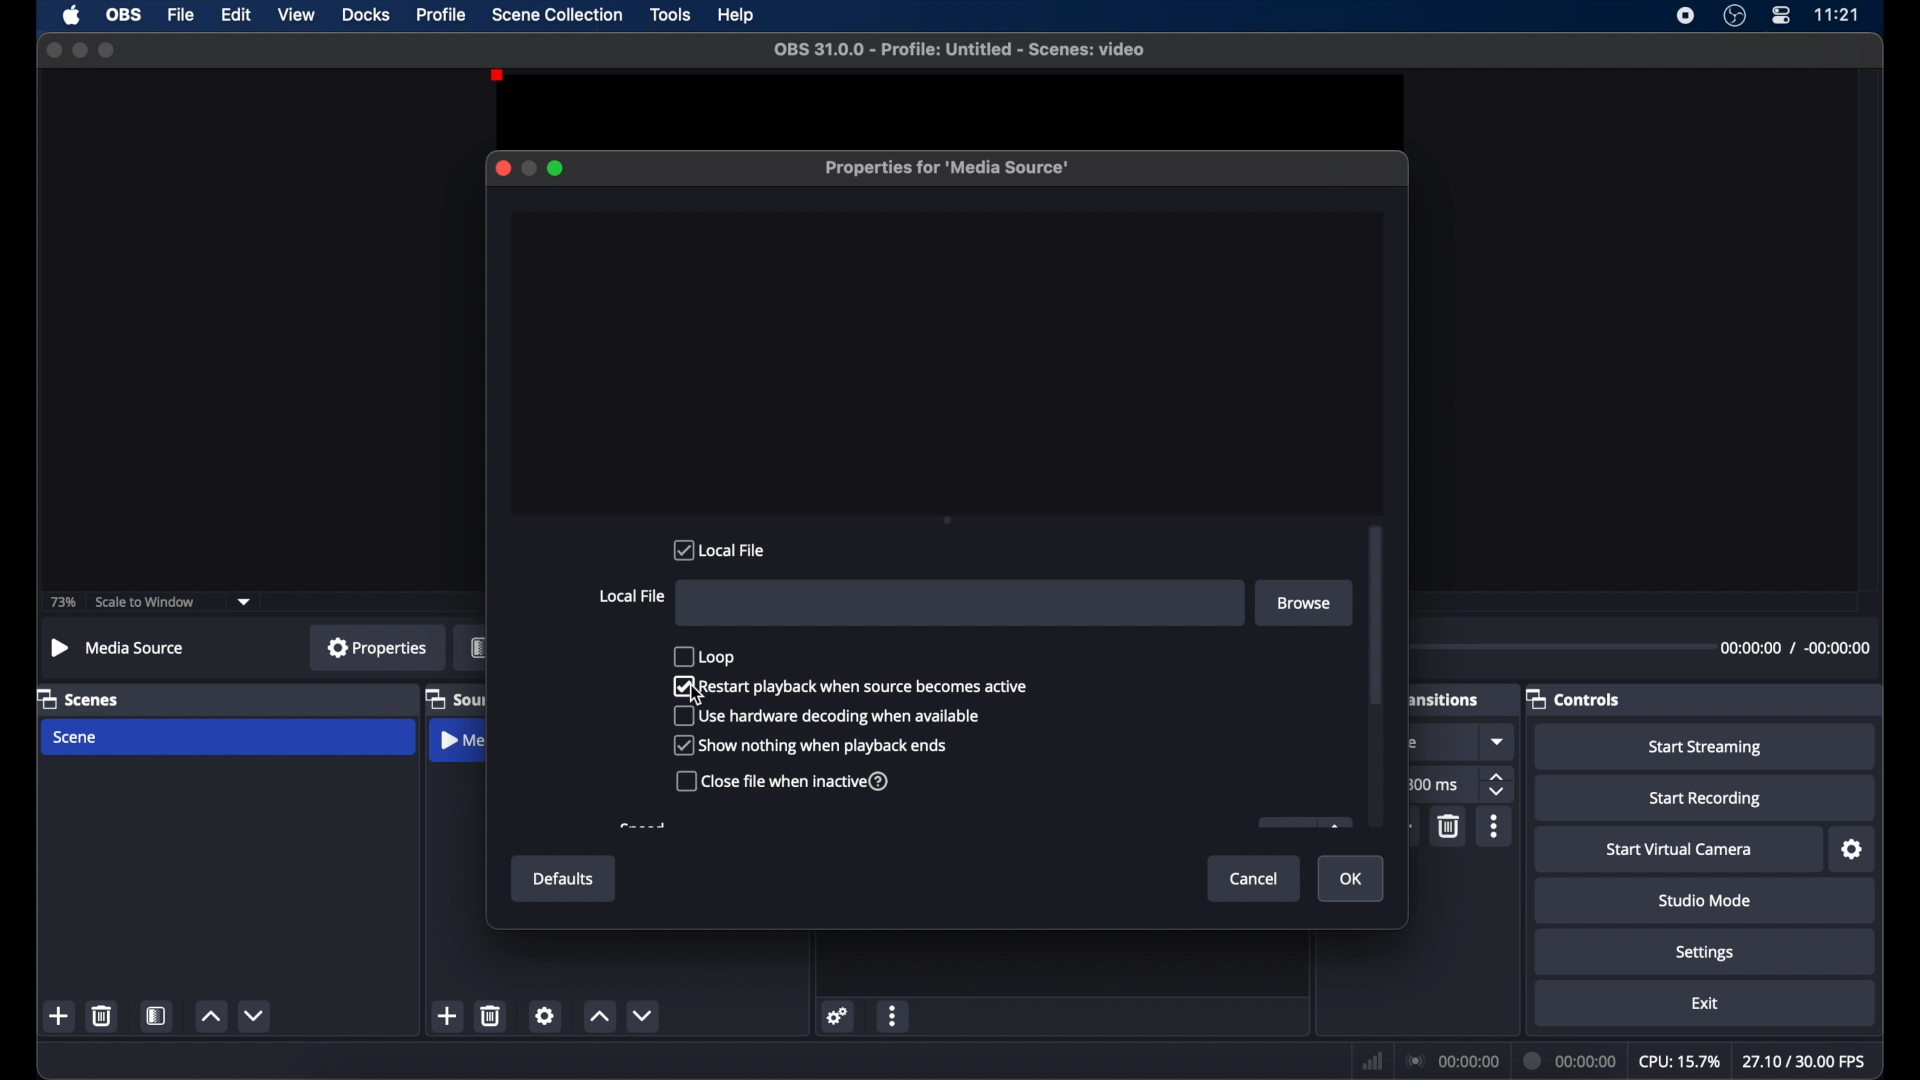 The height and width of the screenshot is (1080, 1920). Describe the element at coordinates (960, 50) in the screenshot. I see `file name` at that location.